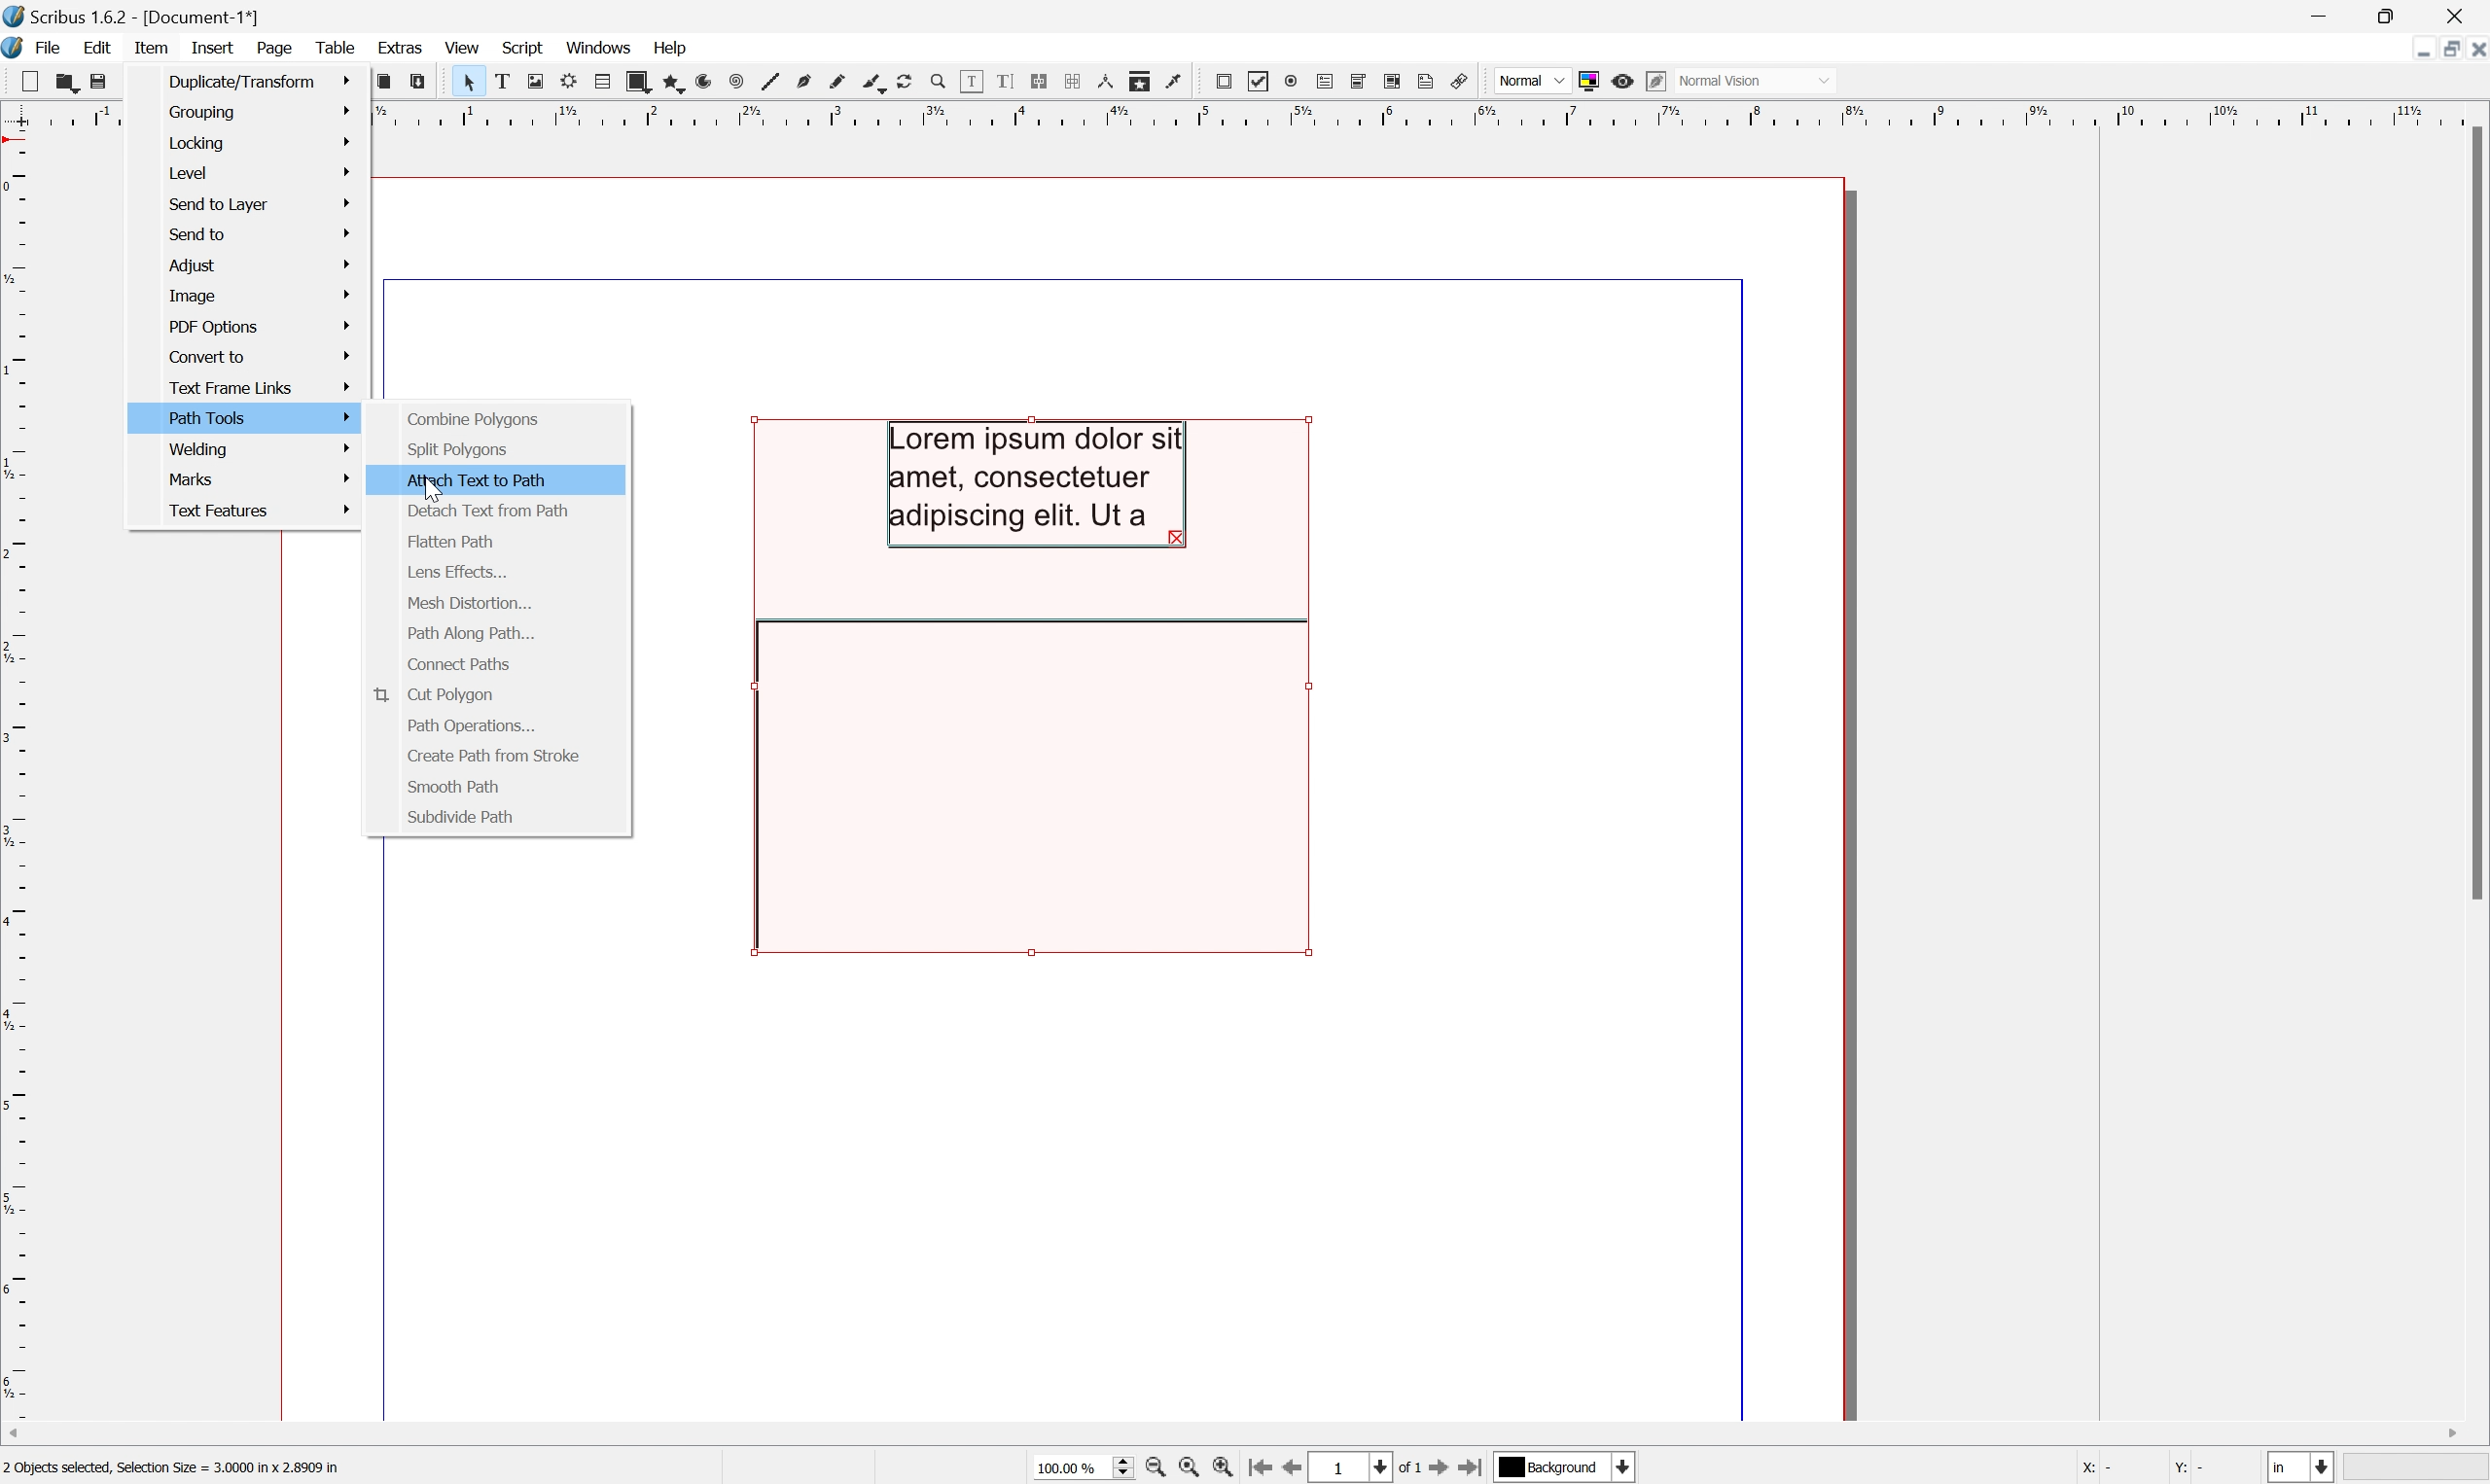 The height and width of the screenshot is (1484, 2490). What do you see at coordinates (604, 49) in the screenshot?
I see `Windows` at bounding box center [604, 49].